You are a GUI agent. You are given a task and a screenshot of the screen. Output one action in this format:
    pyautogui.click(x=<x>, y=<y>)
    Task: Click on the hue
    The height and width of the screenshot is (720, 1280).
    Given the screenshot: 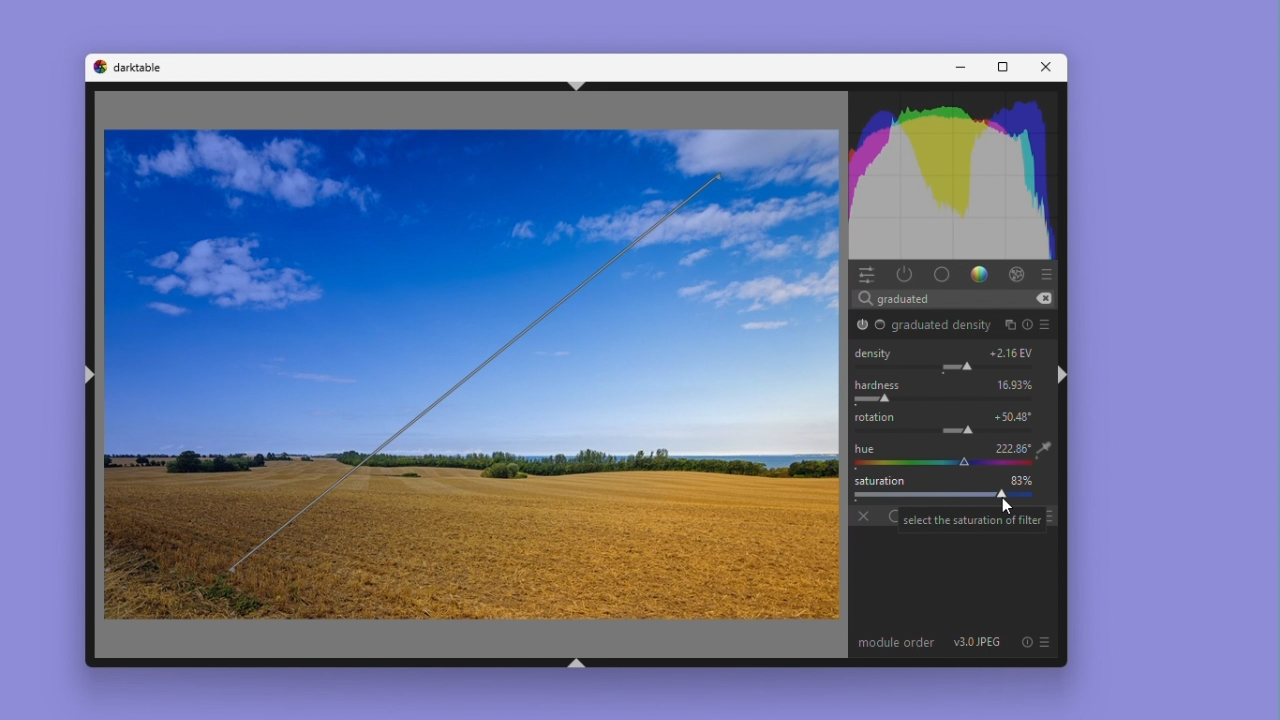 What is the action you would take?
    pyautogui.click(x=865, y=448)
    